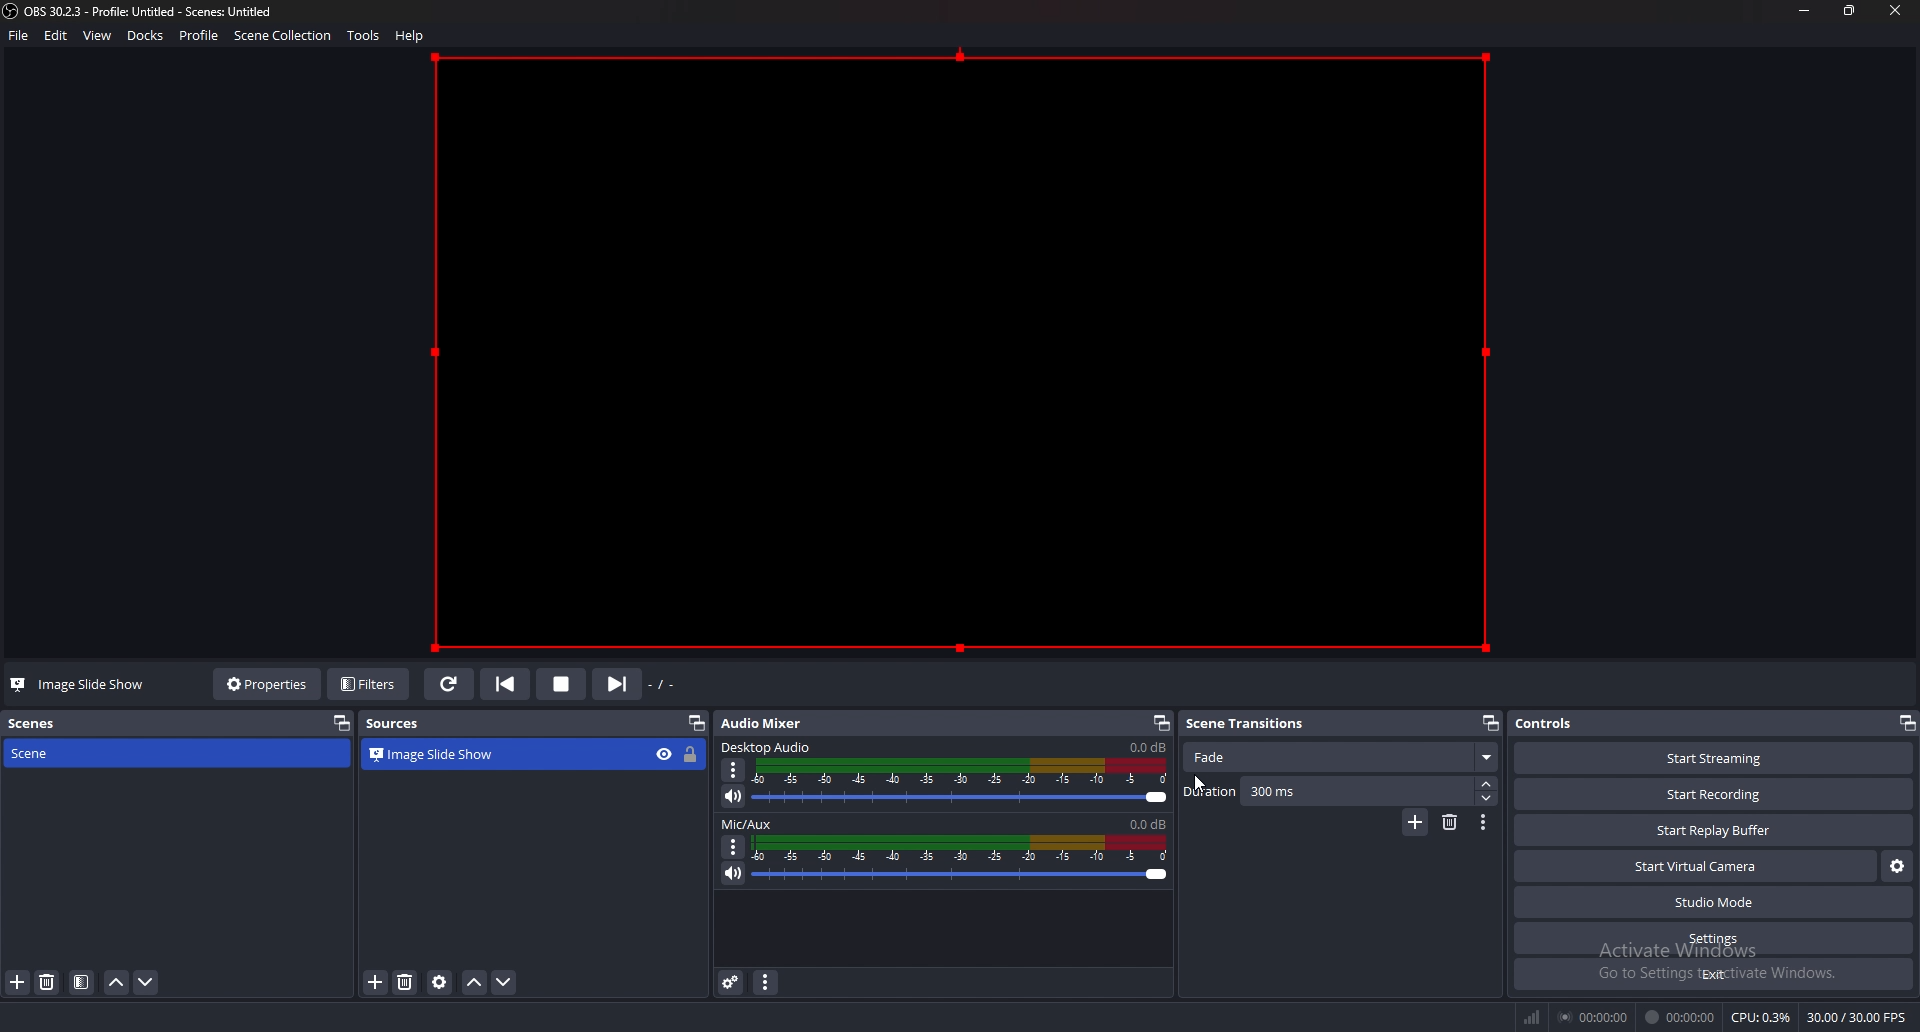  Describe the element at coordinates (1713, 939) in the screenshot. I see `settings` at that location.